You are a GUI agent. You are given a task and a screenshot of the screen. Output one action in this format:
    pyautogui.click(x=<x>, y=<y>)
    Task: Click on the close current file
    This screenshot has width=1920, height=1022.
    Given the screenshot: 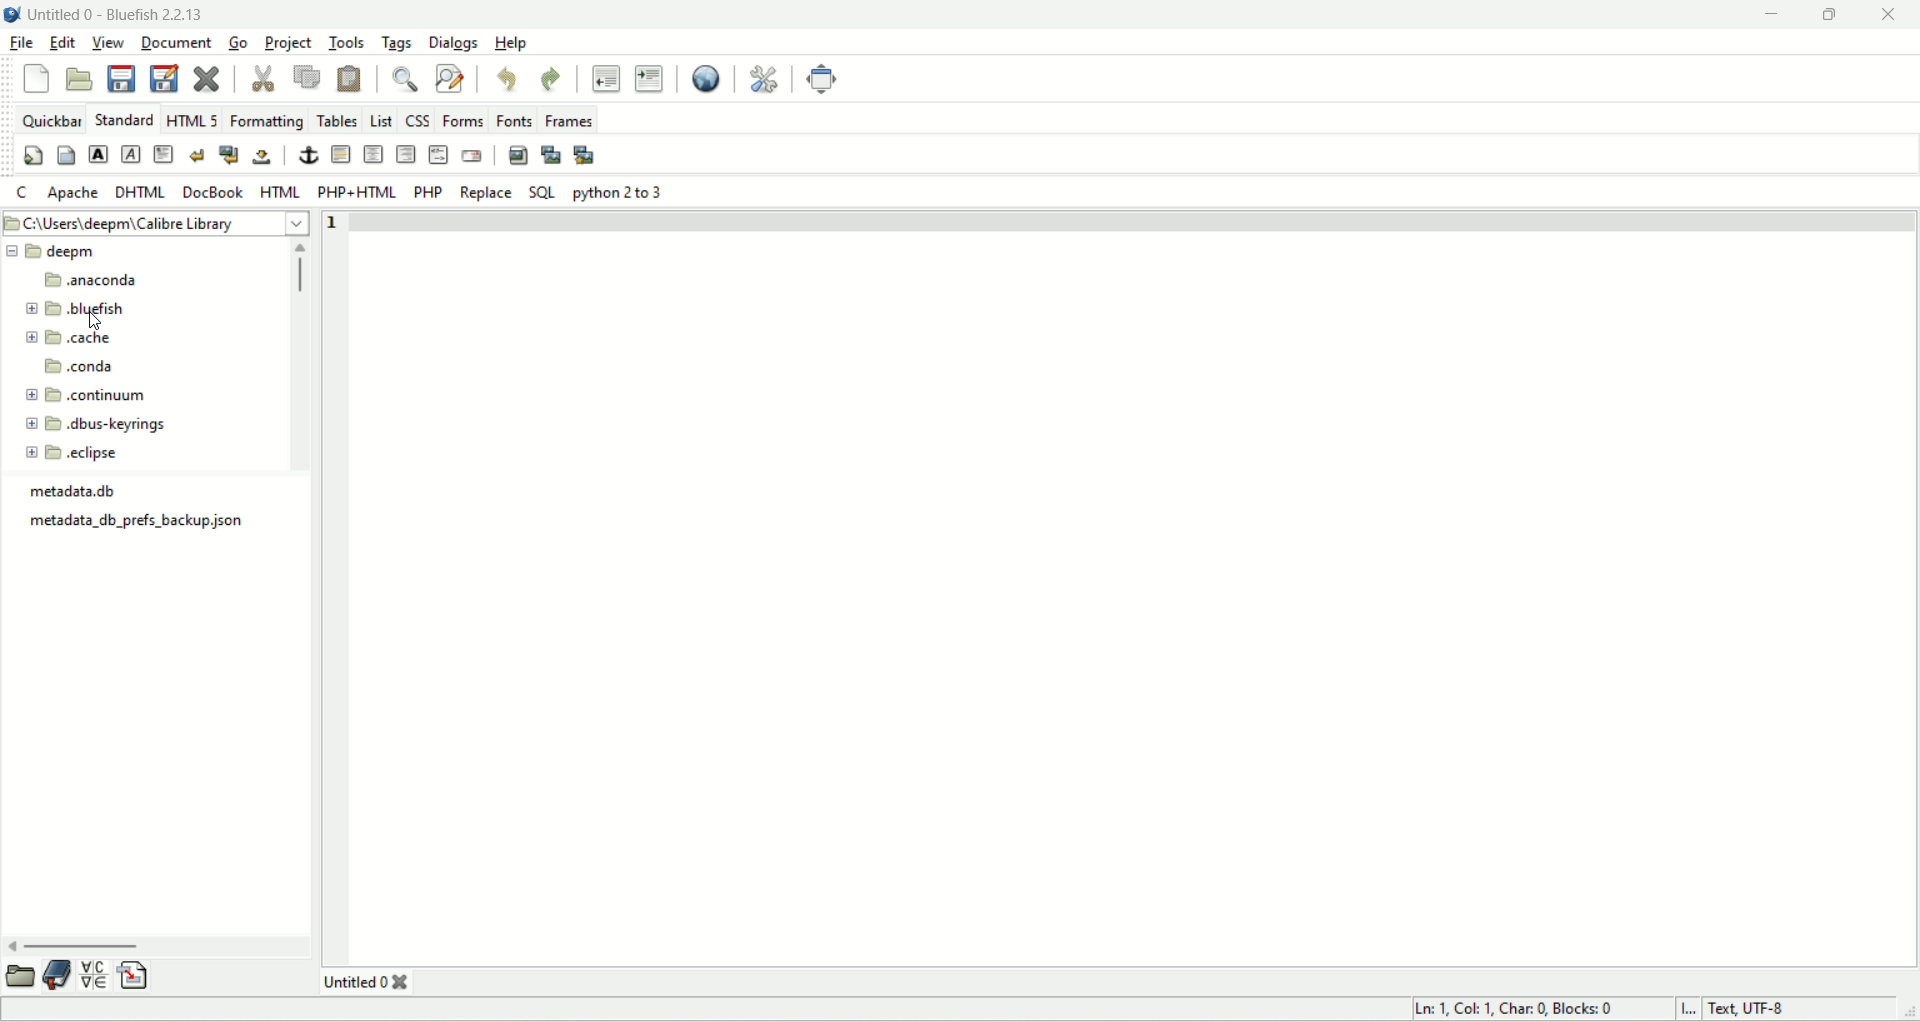 What is the action you would take?
    pyautogui.click(x=209, y=80)
    